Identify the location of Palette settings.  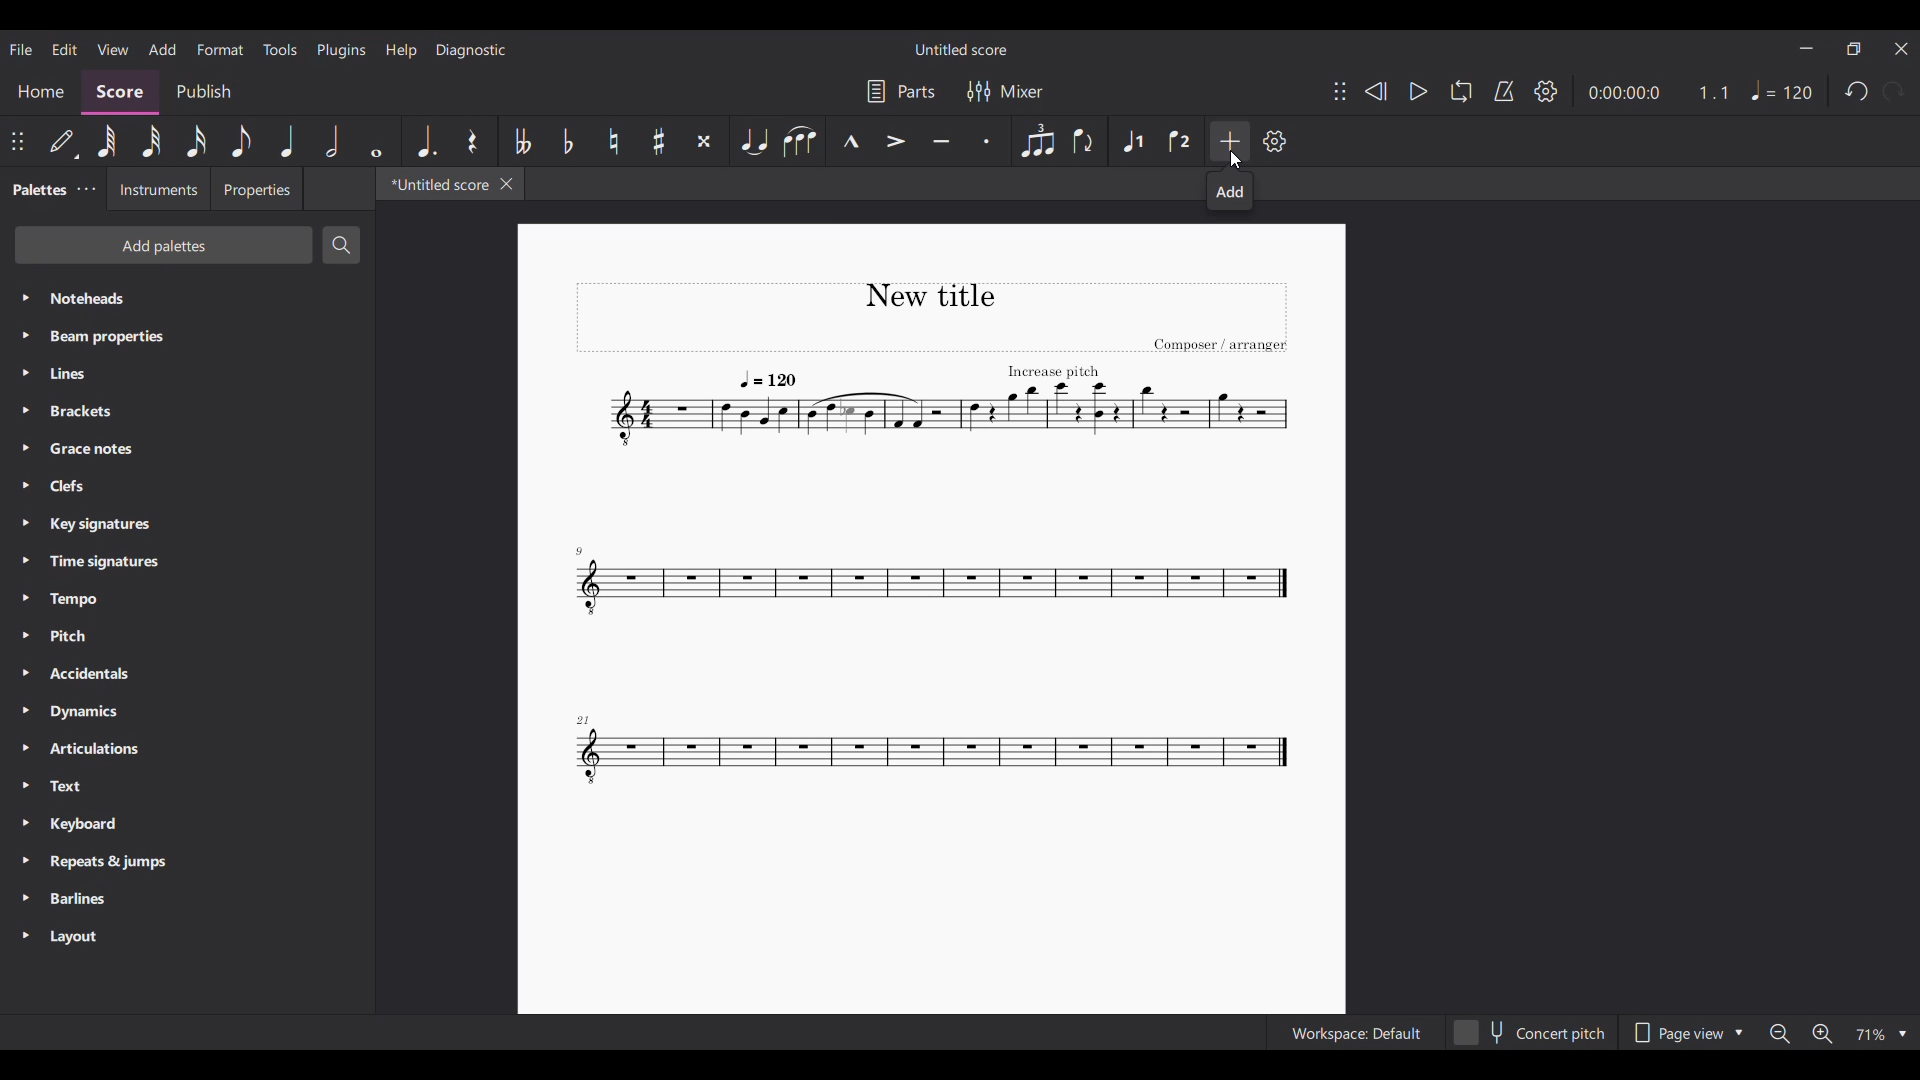
(86, 189).